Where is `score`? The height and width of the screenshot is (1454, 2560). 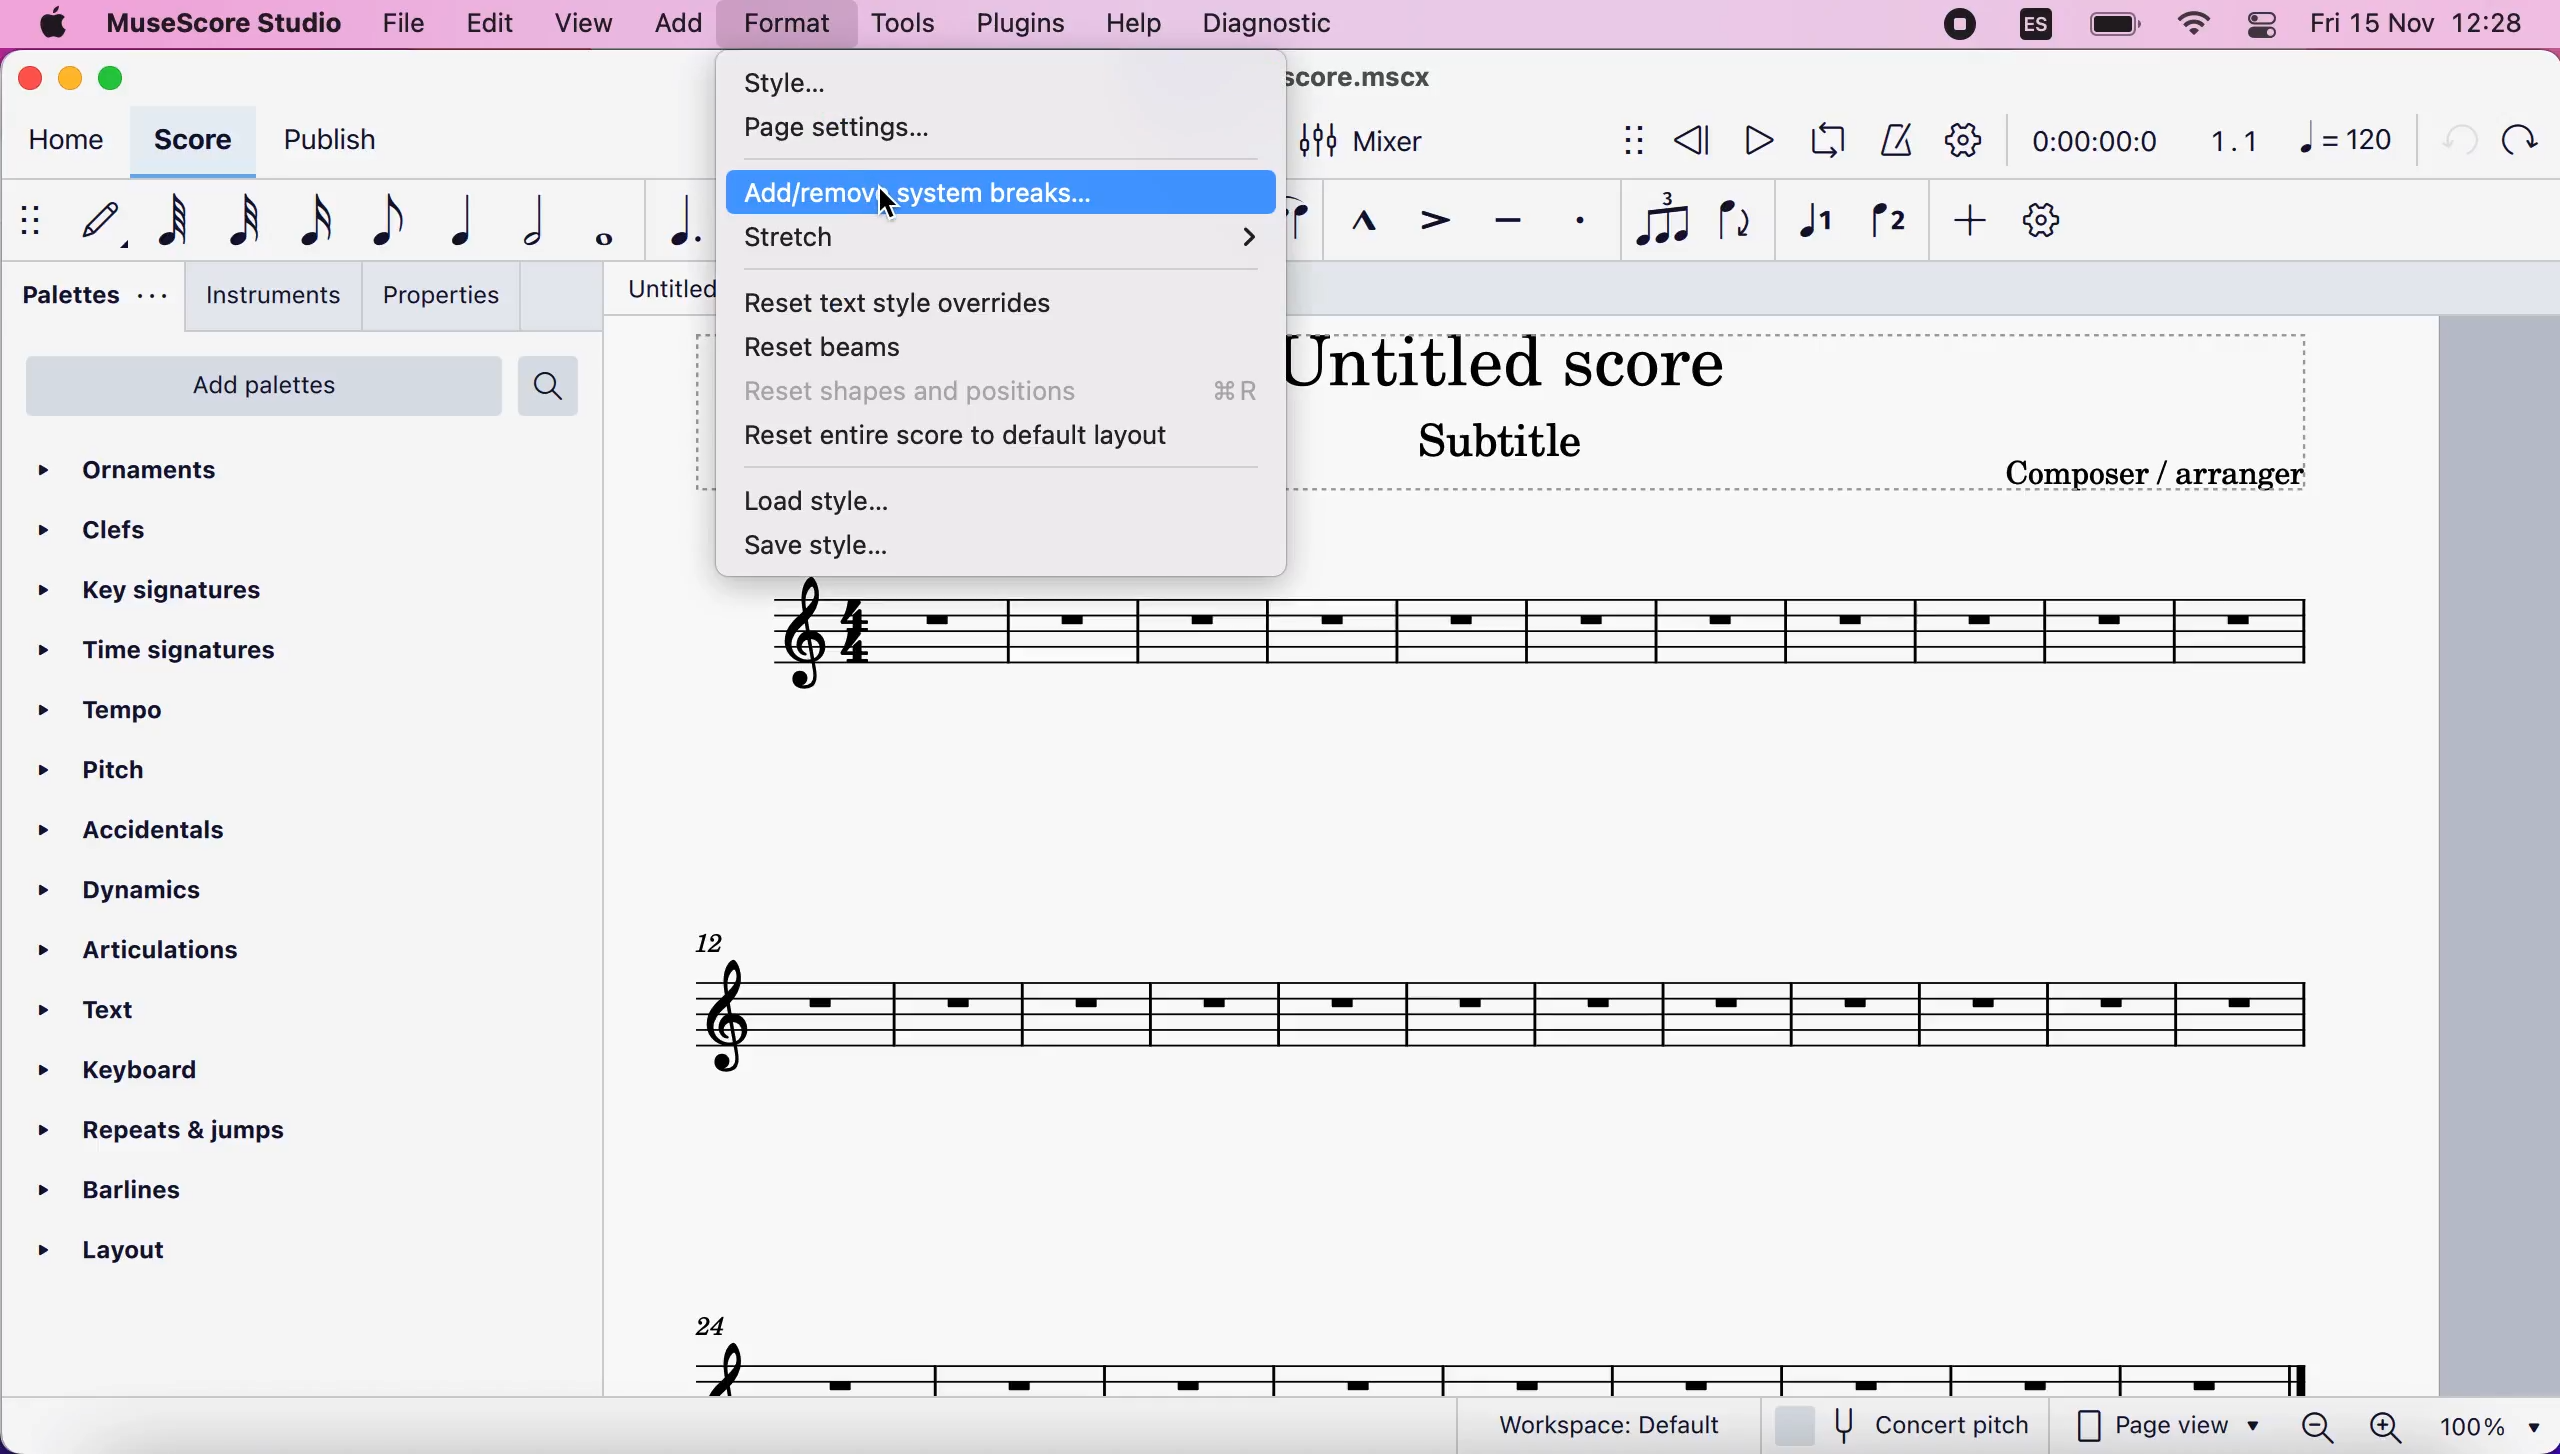
score is located at coordinates (189, 140).